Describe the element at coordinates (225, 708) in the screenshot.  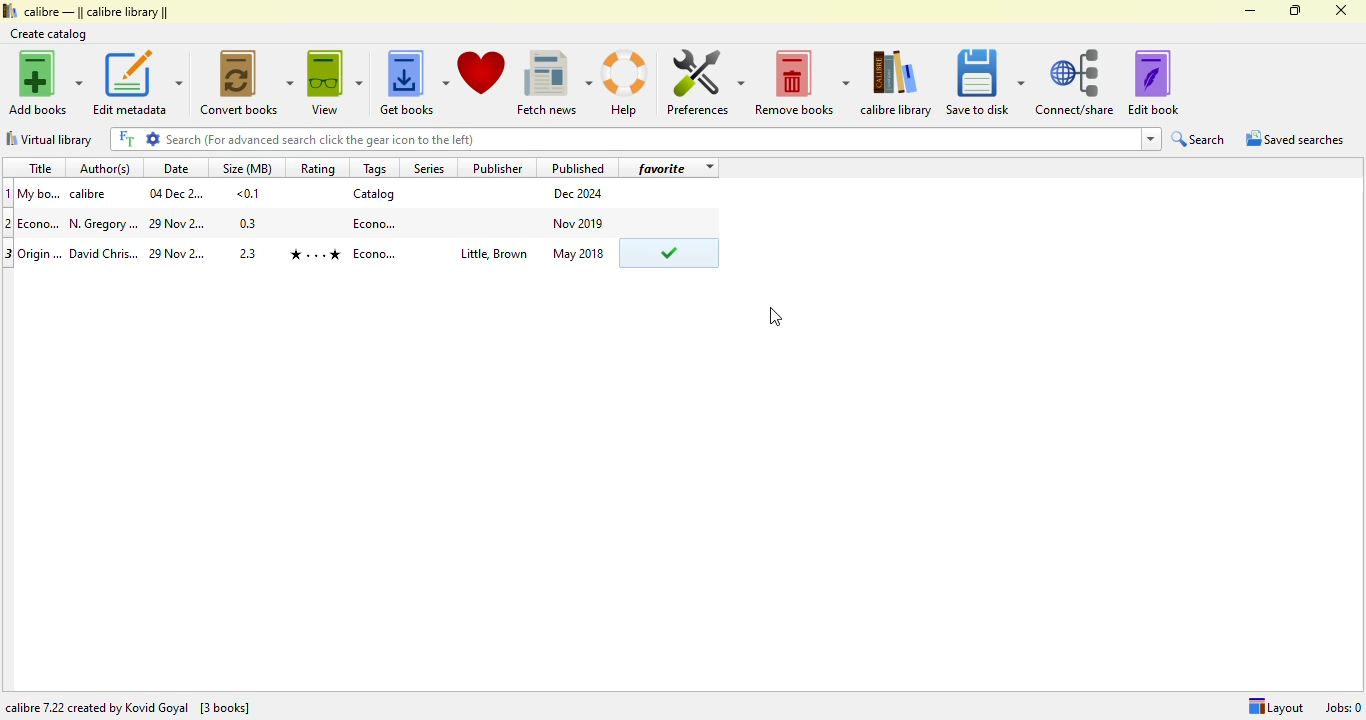
I see `[3 books]` at that location.